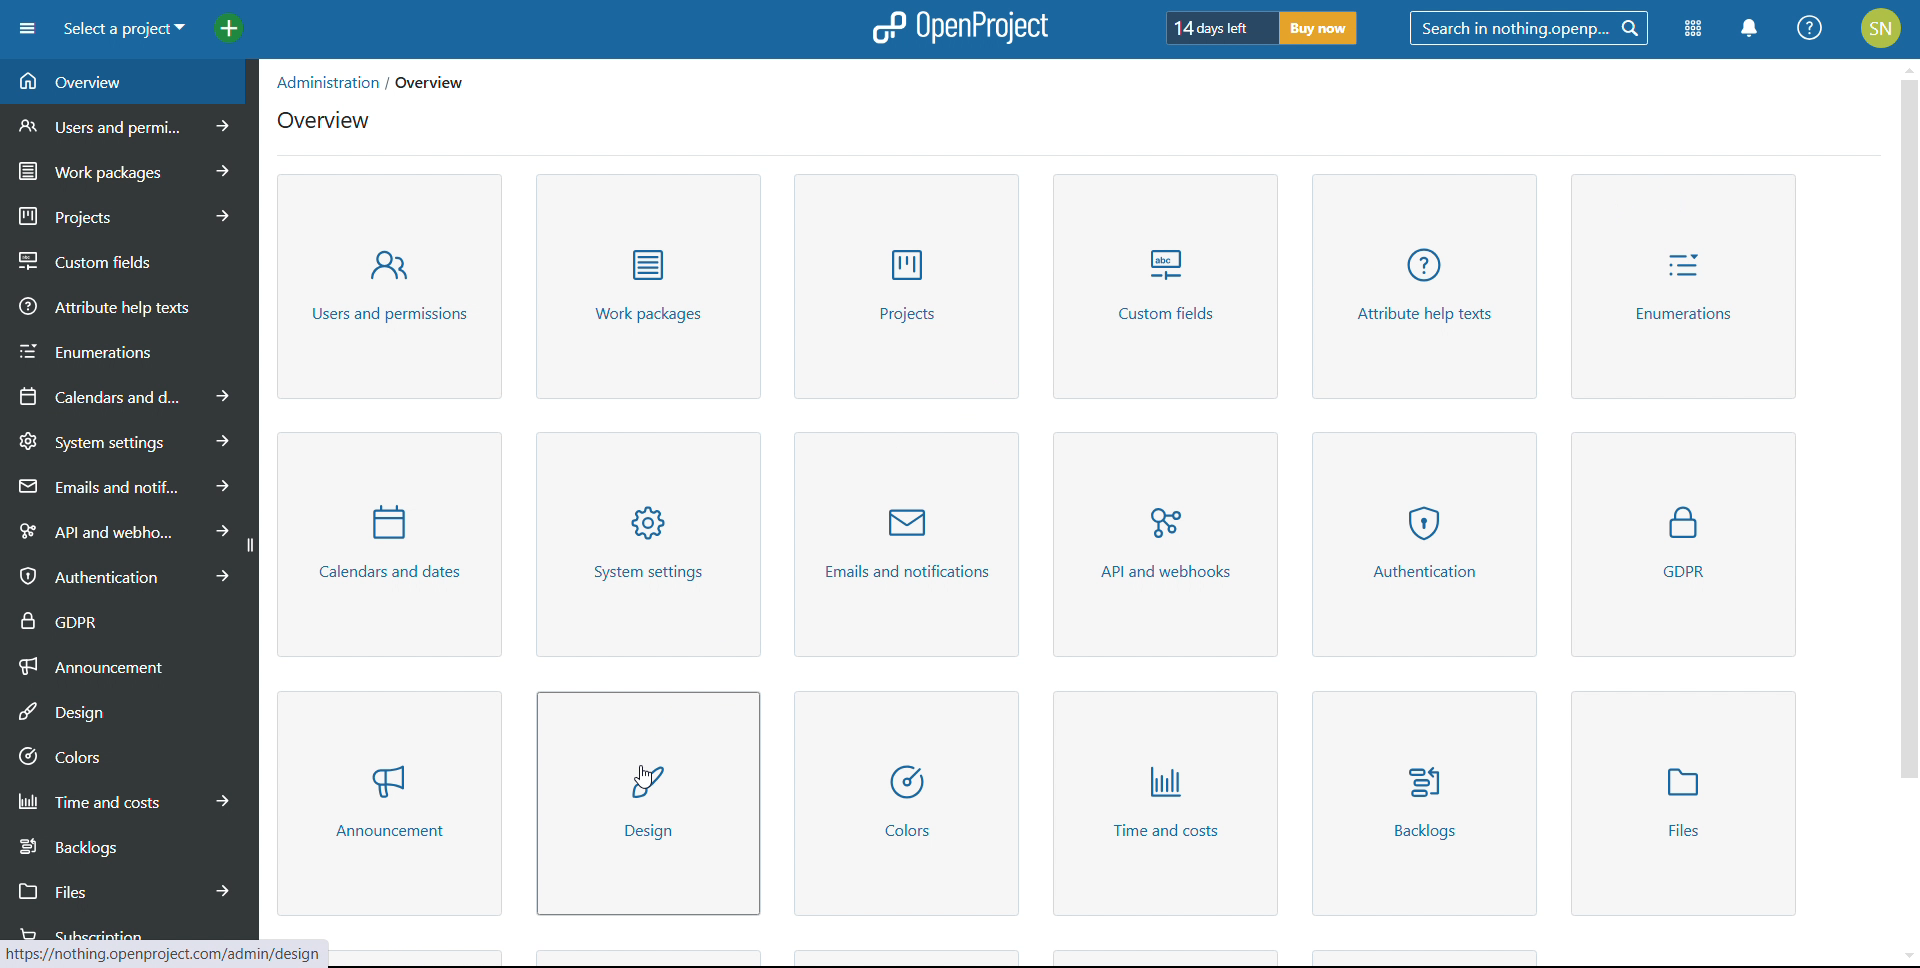 The image size is (1920, 968). Describe the element at coordinates (130, 305) in the screenshot. I see `attribute help texts` at that location.